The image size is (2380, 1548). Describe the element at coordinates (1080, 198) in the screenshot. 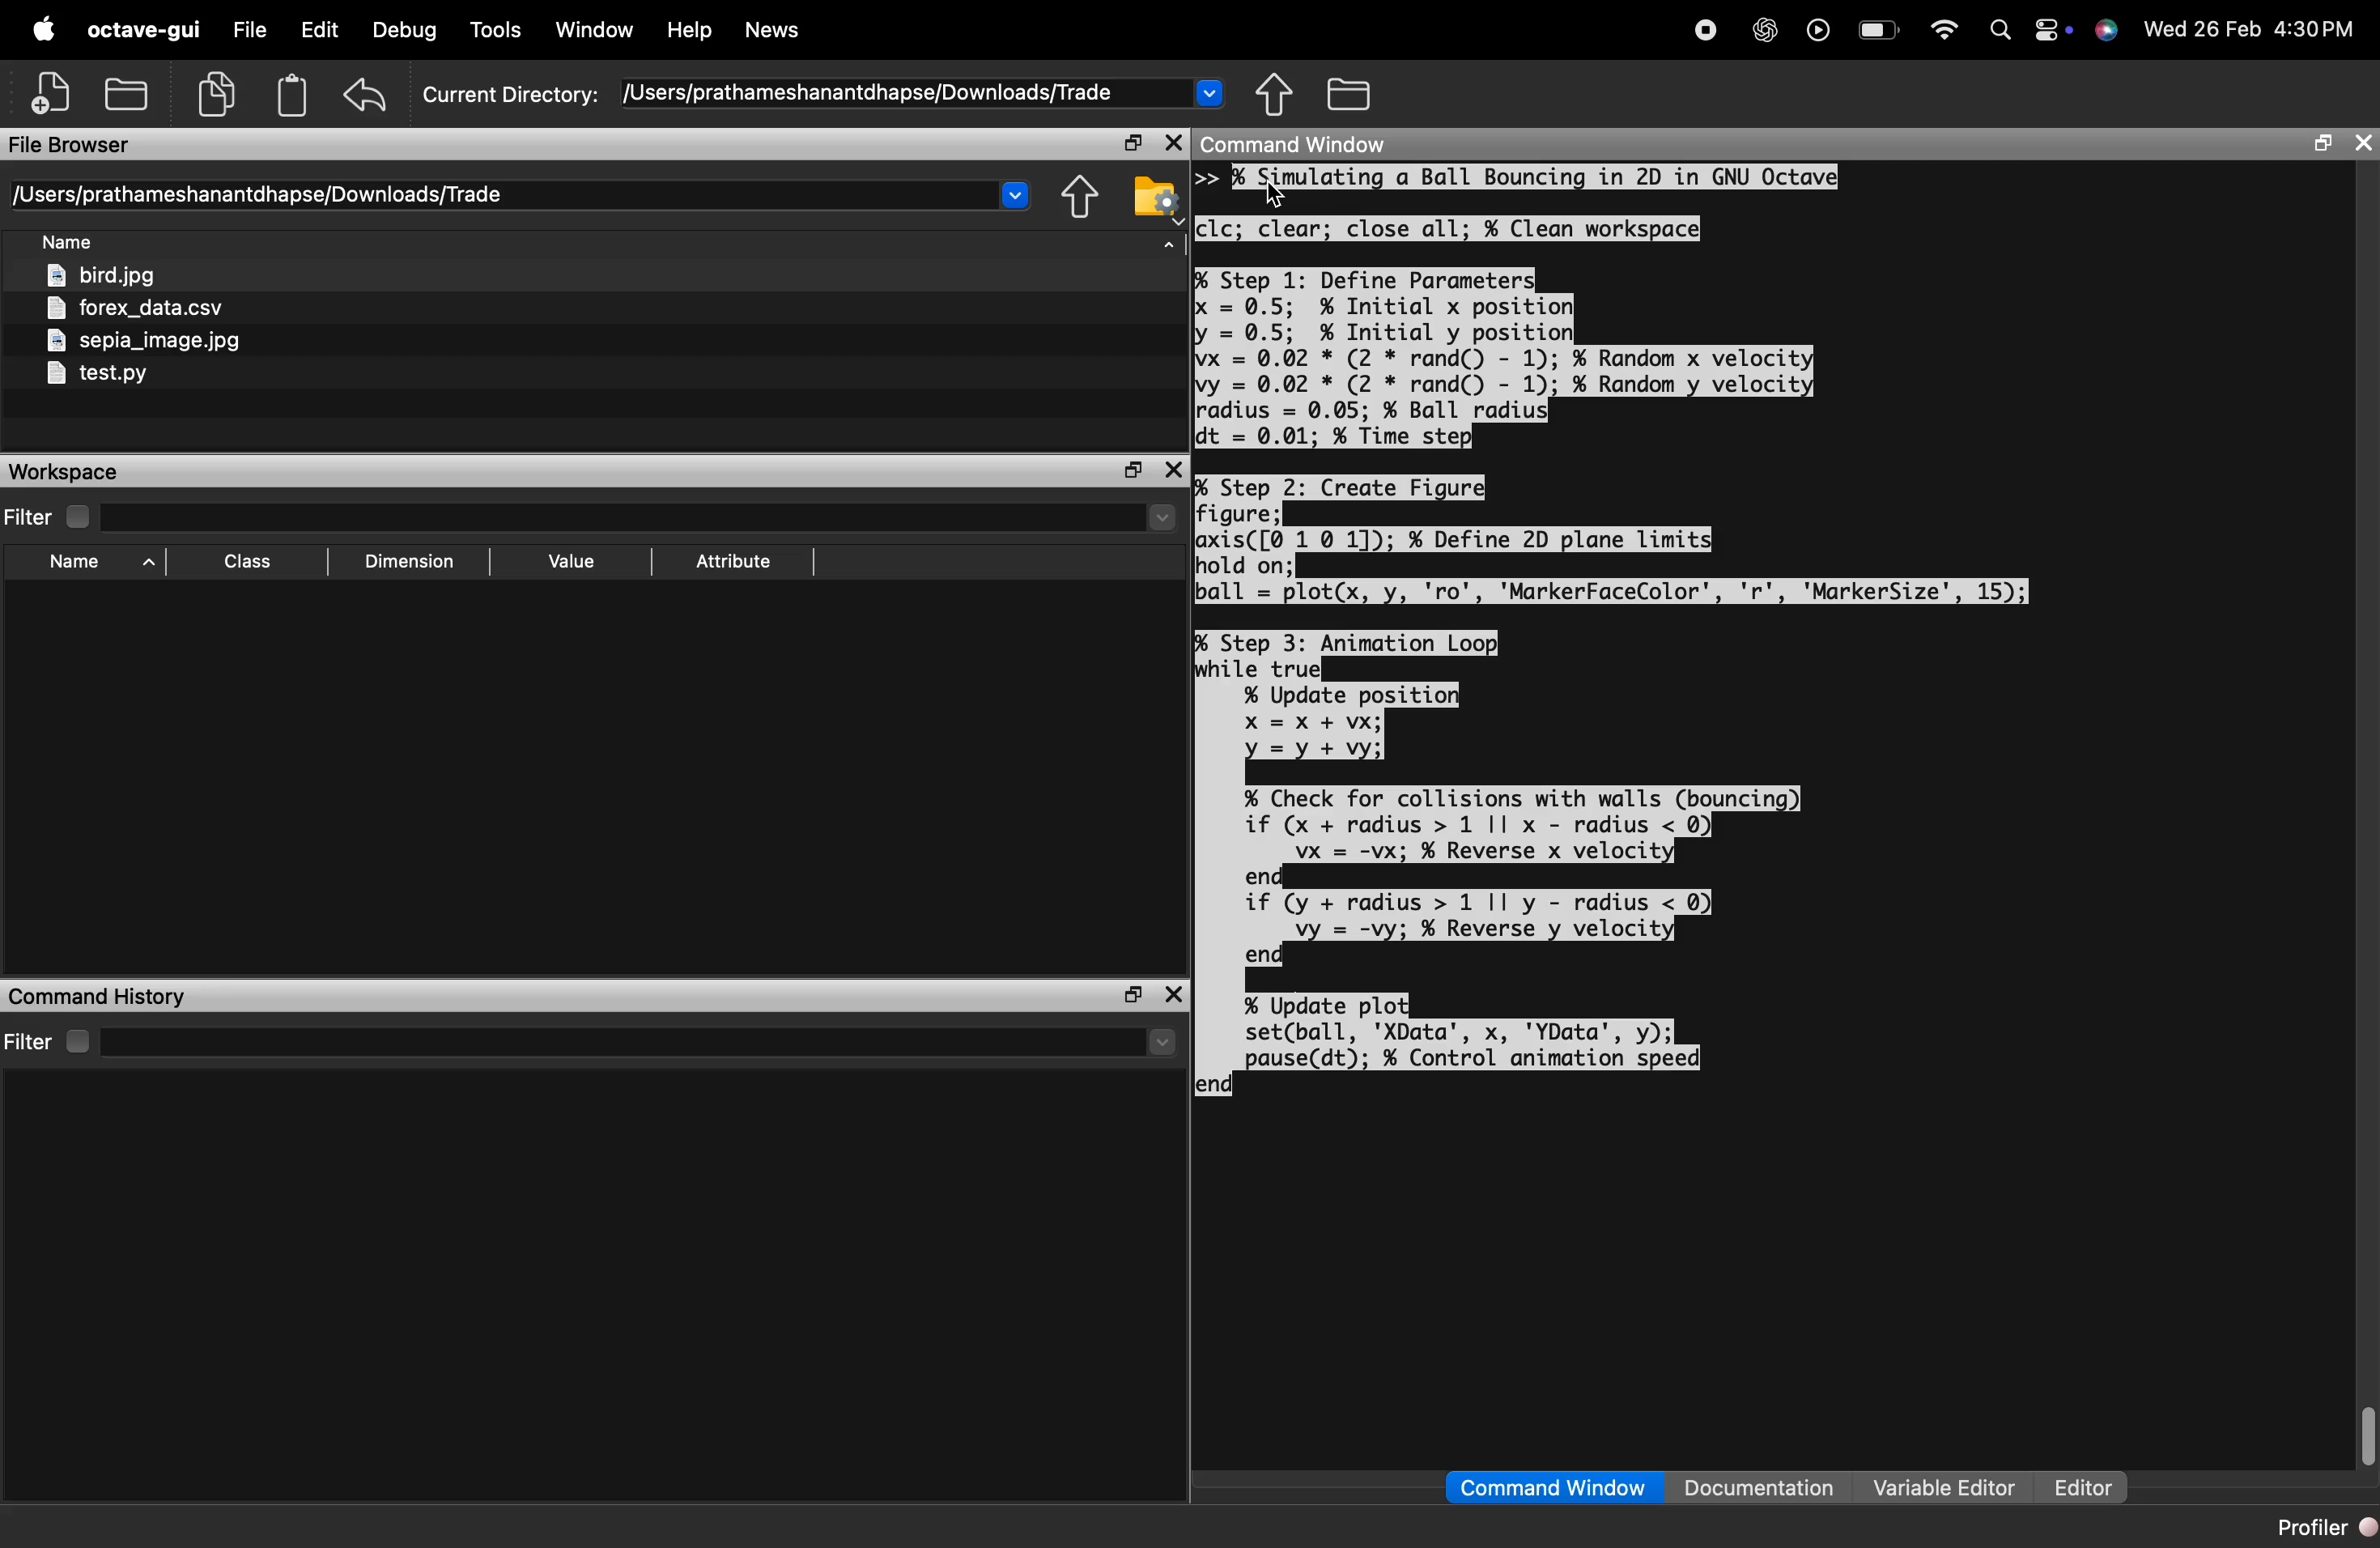

I see `share` at that location.